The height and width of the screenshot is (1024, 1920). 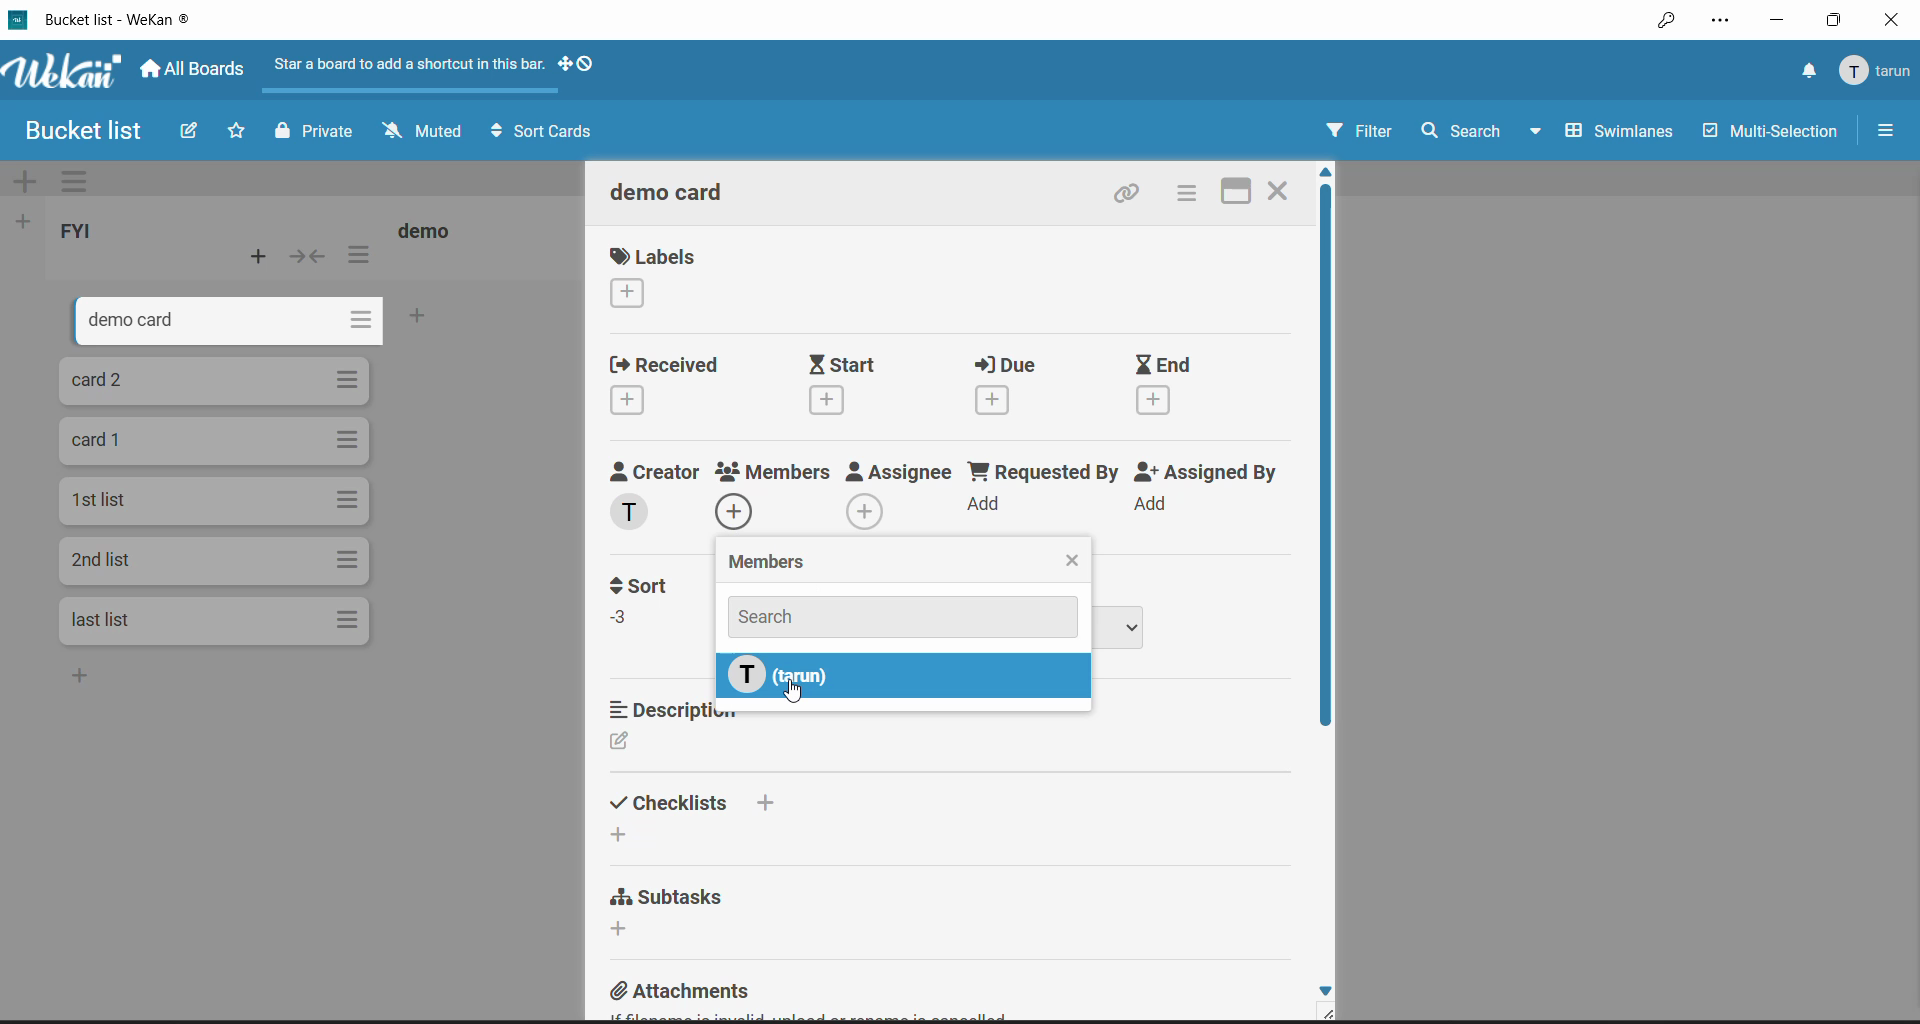 I want to click on members, so click(x=769, y=559).